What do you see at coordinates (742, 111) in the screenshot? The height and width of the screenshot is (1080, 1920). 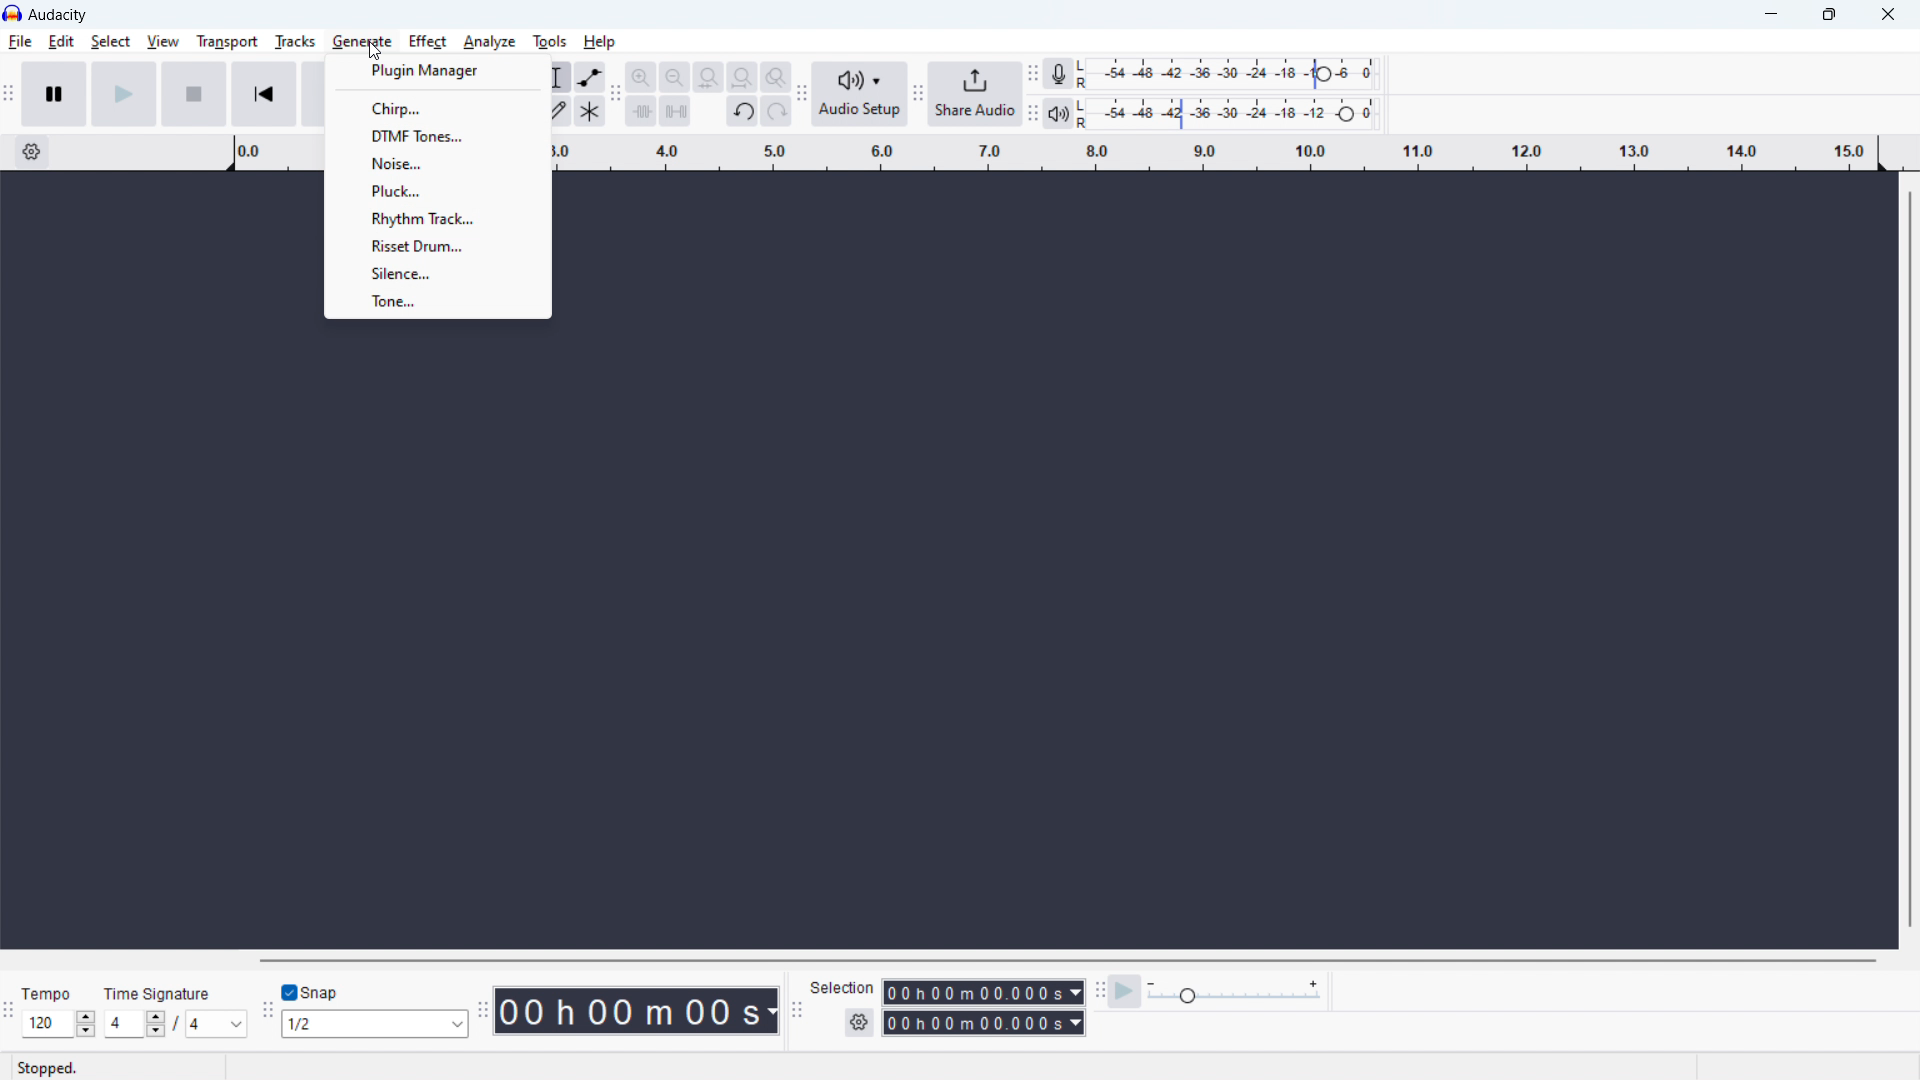 I see `undo` at bounding box center [742, 111].